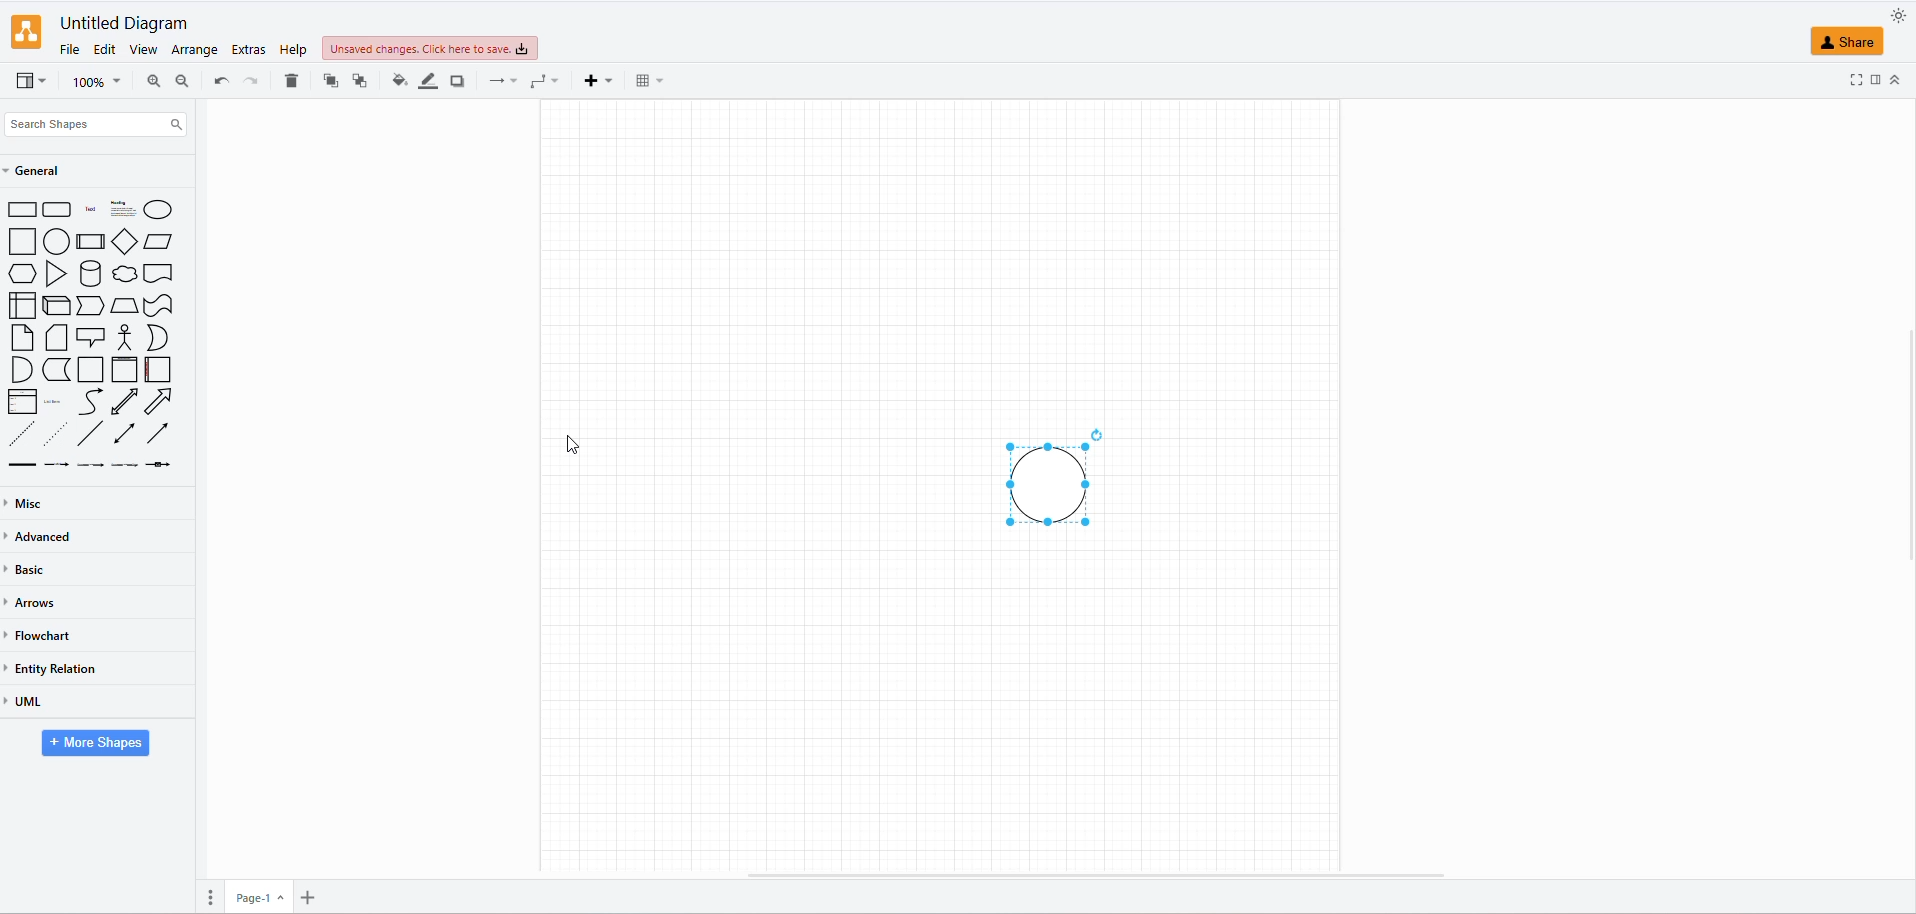  What do you see at coordinates (247, 50) in the screenshot?
I see `EXTRAS` at bounding box center [247, 50].